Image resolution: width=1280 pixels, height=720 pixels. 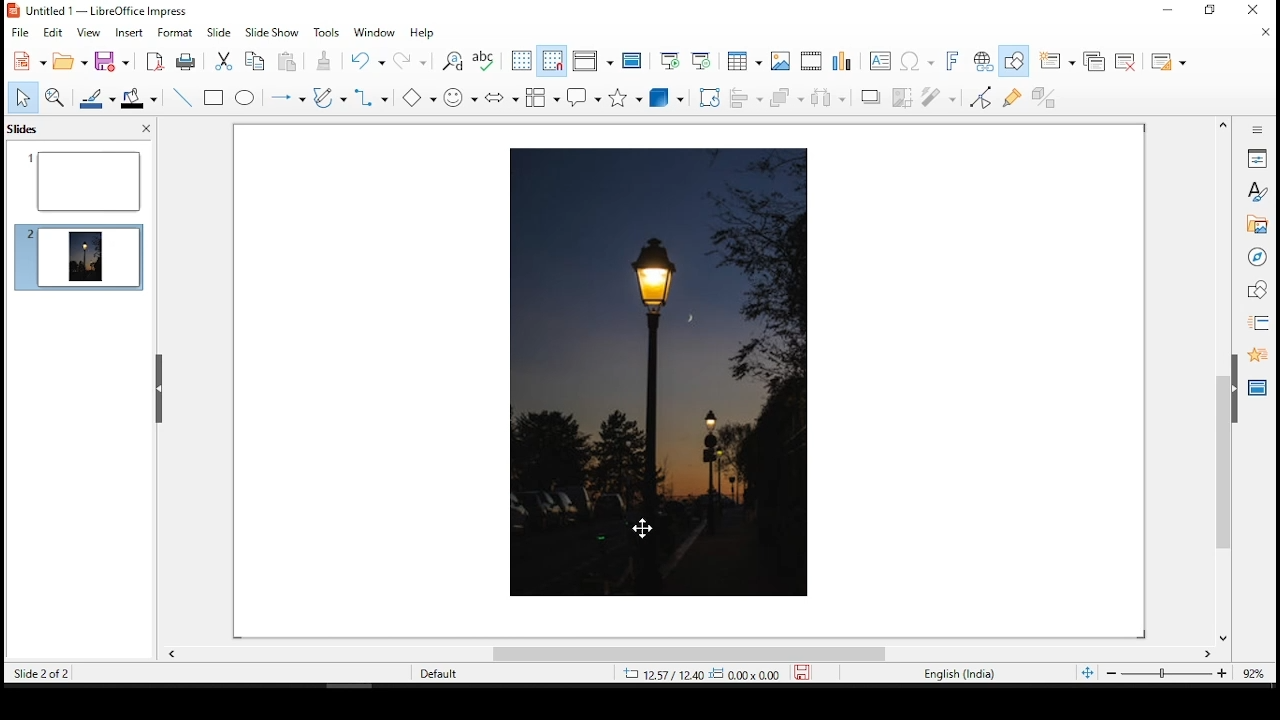 What do you see at coordinates (847, 60) in the screenshot?
I see `charts` at bounding box center [847, 60].